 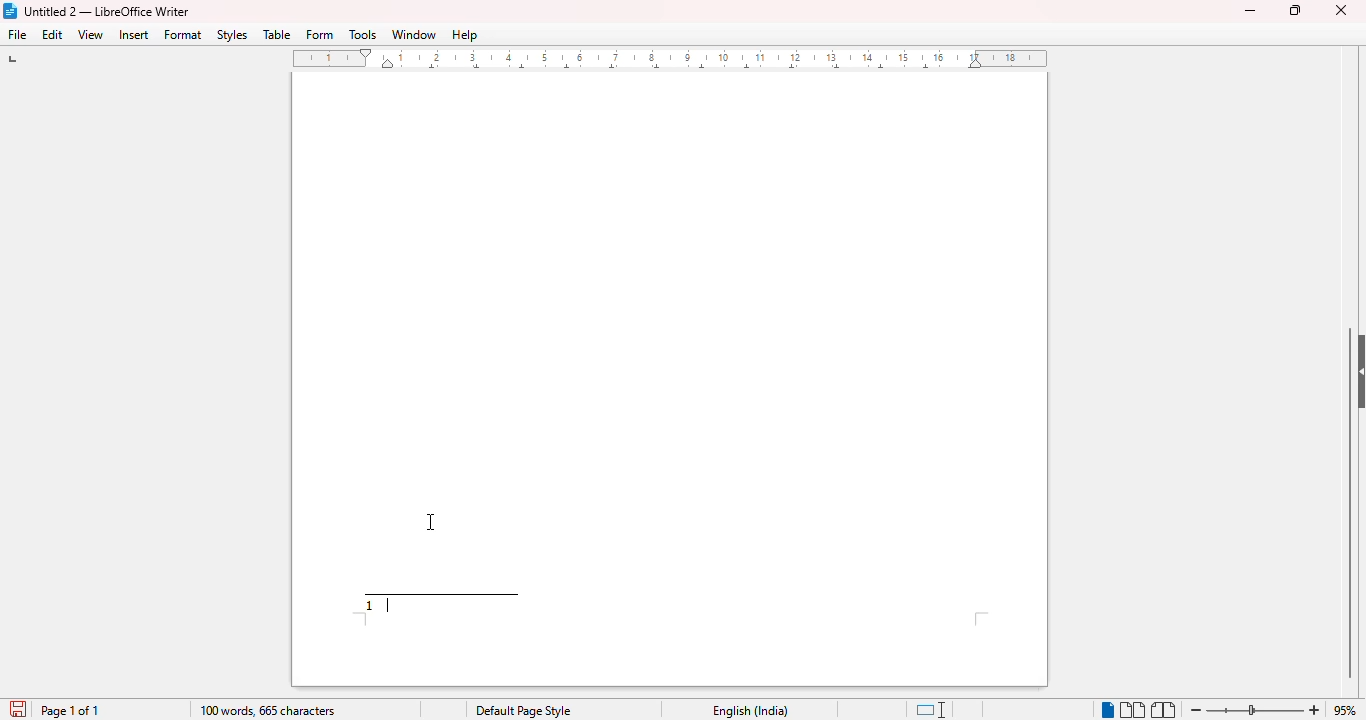 I want to click on vertical scroll bar, so click(x=1351, y=500).